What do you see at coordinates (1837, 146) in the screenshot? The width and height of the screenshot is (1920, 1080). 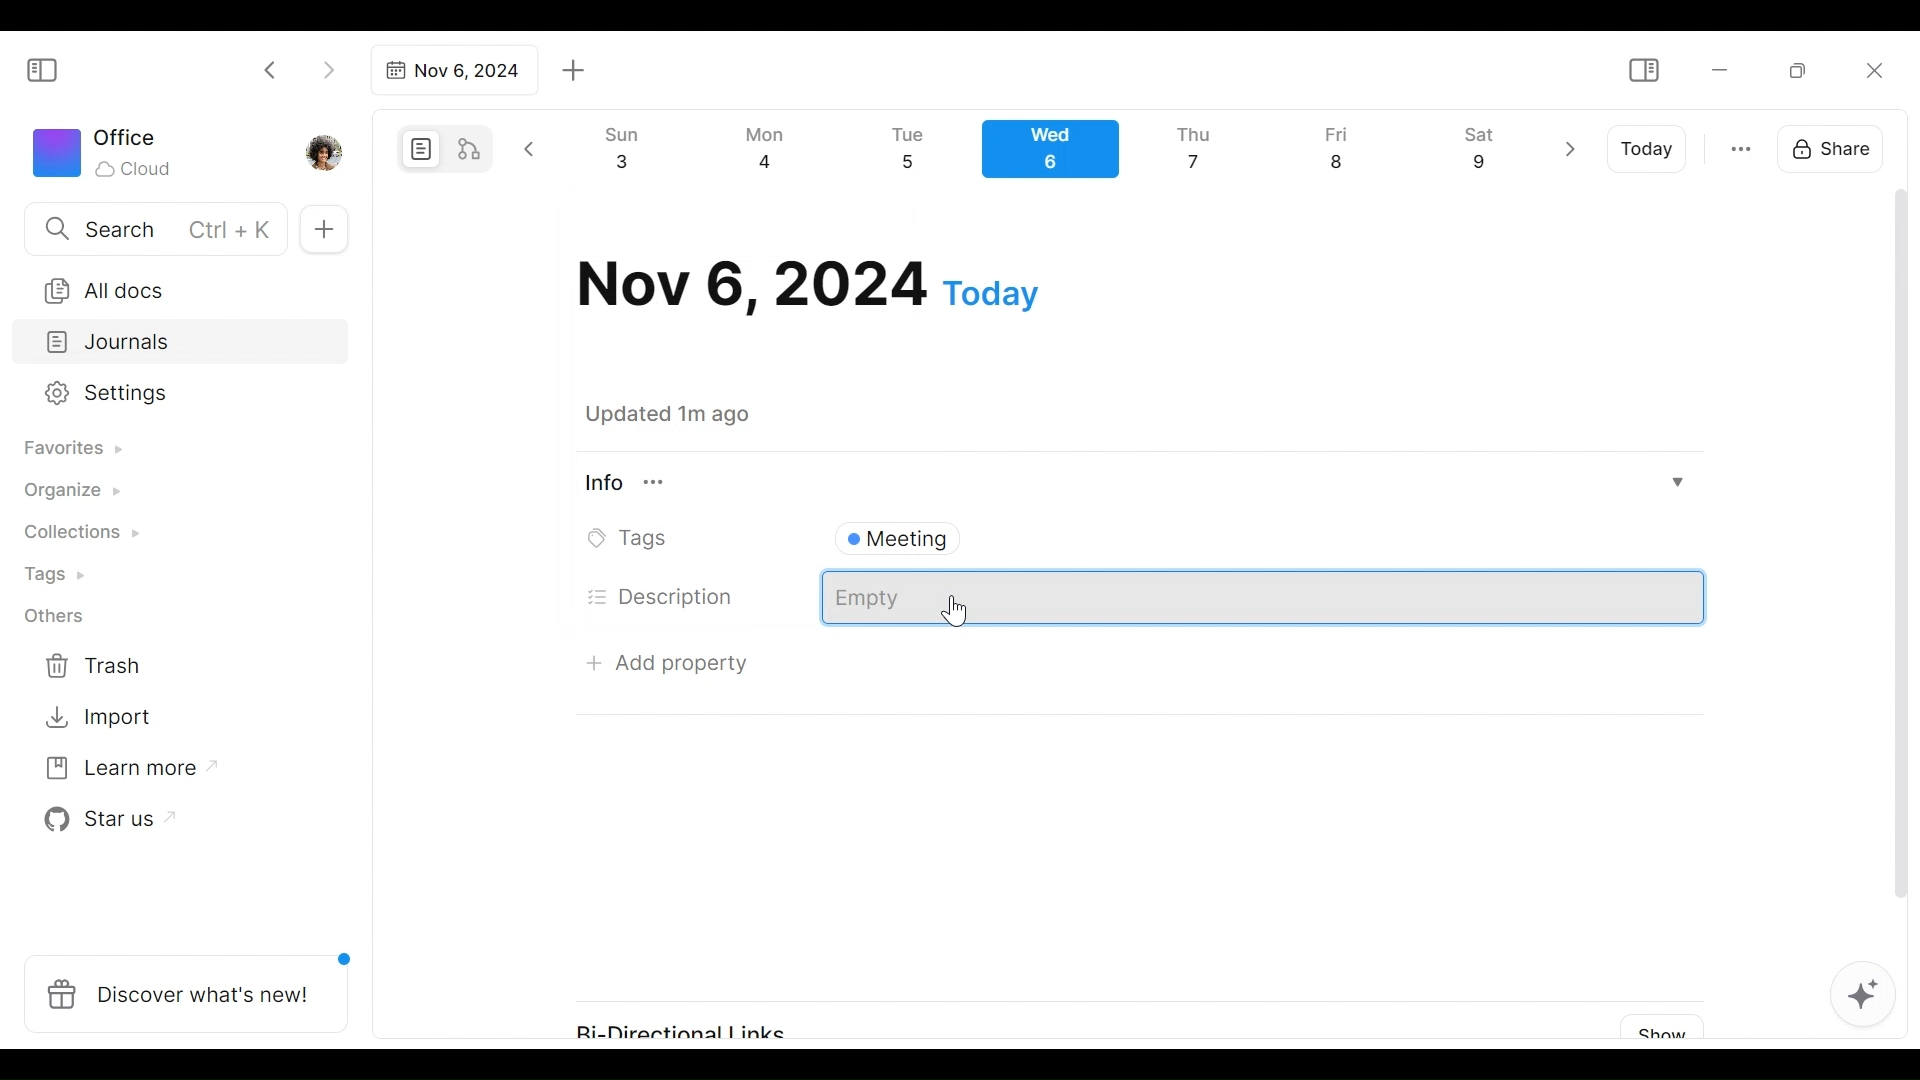 I see `Share` at bounding box center [1837, 146].